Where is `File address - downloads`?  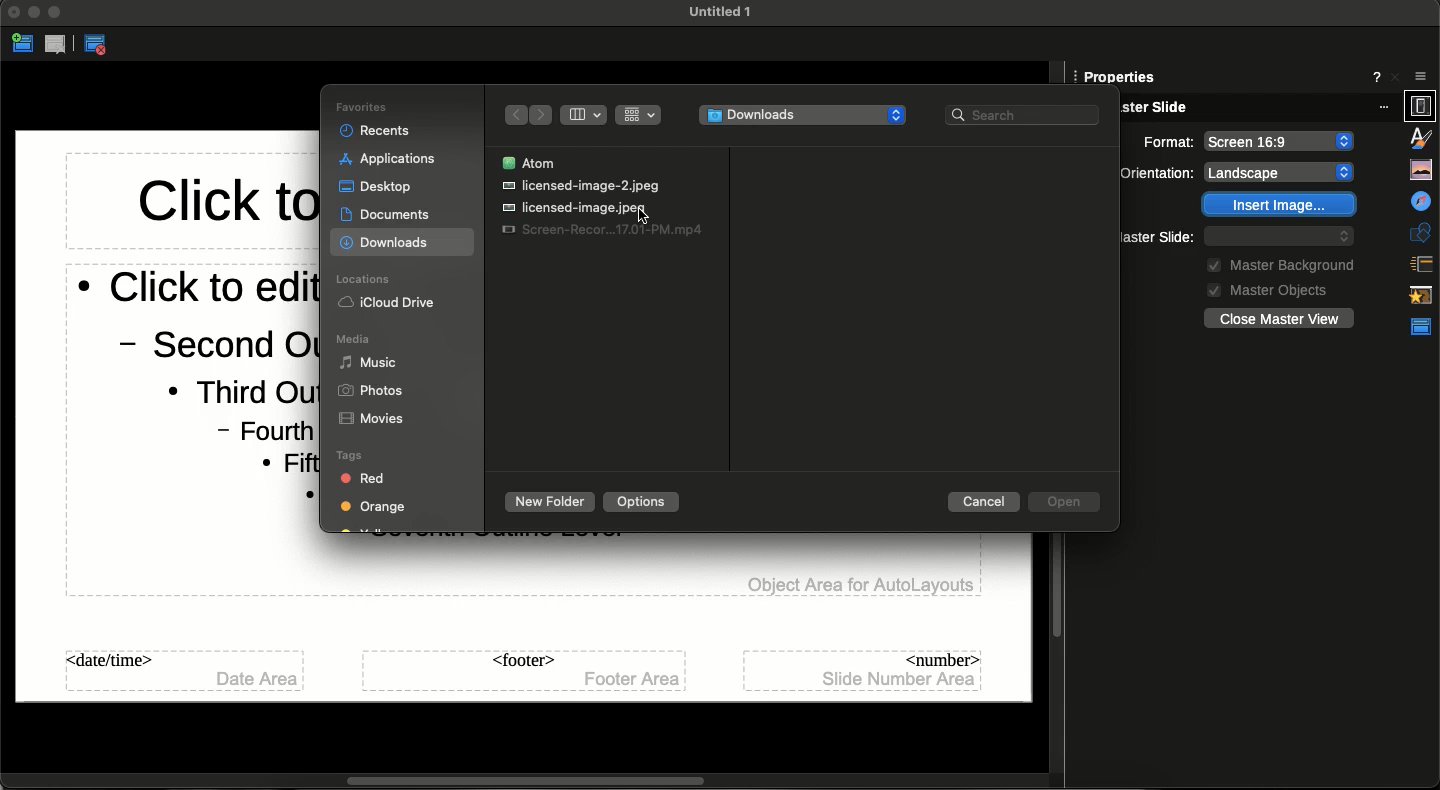
File address - downloads is located at coordinates (803, 114).